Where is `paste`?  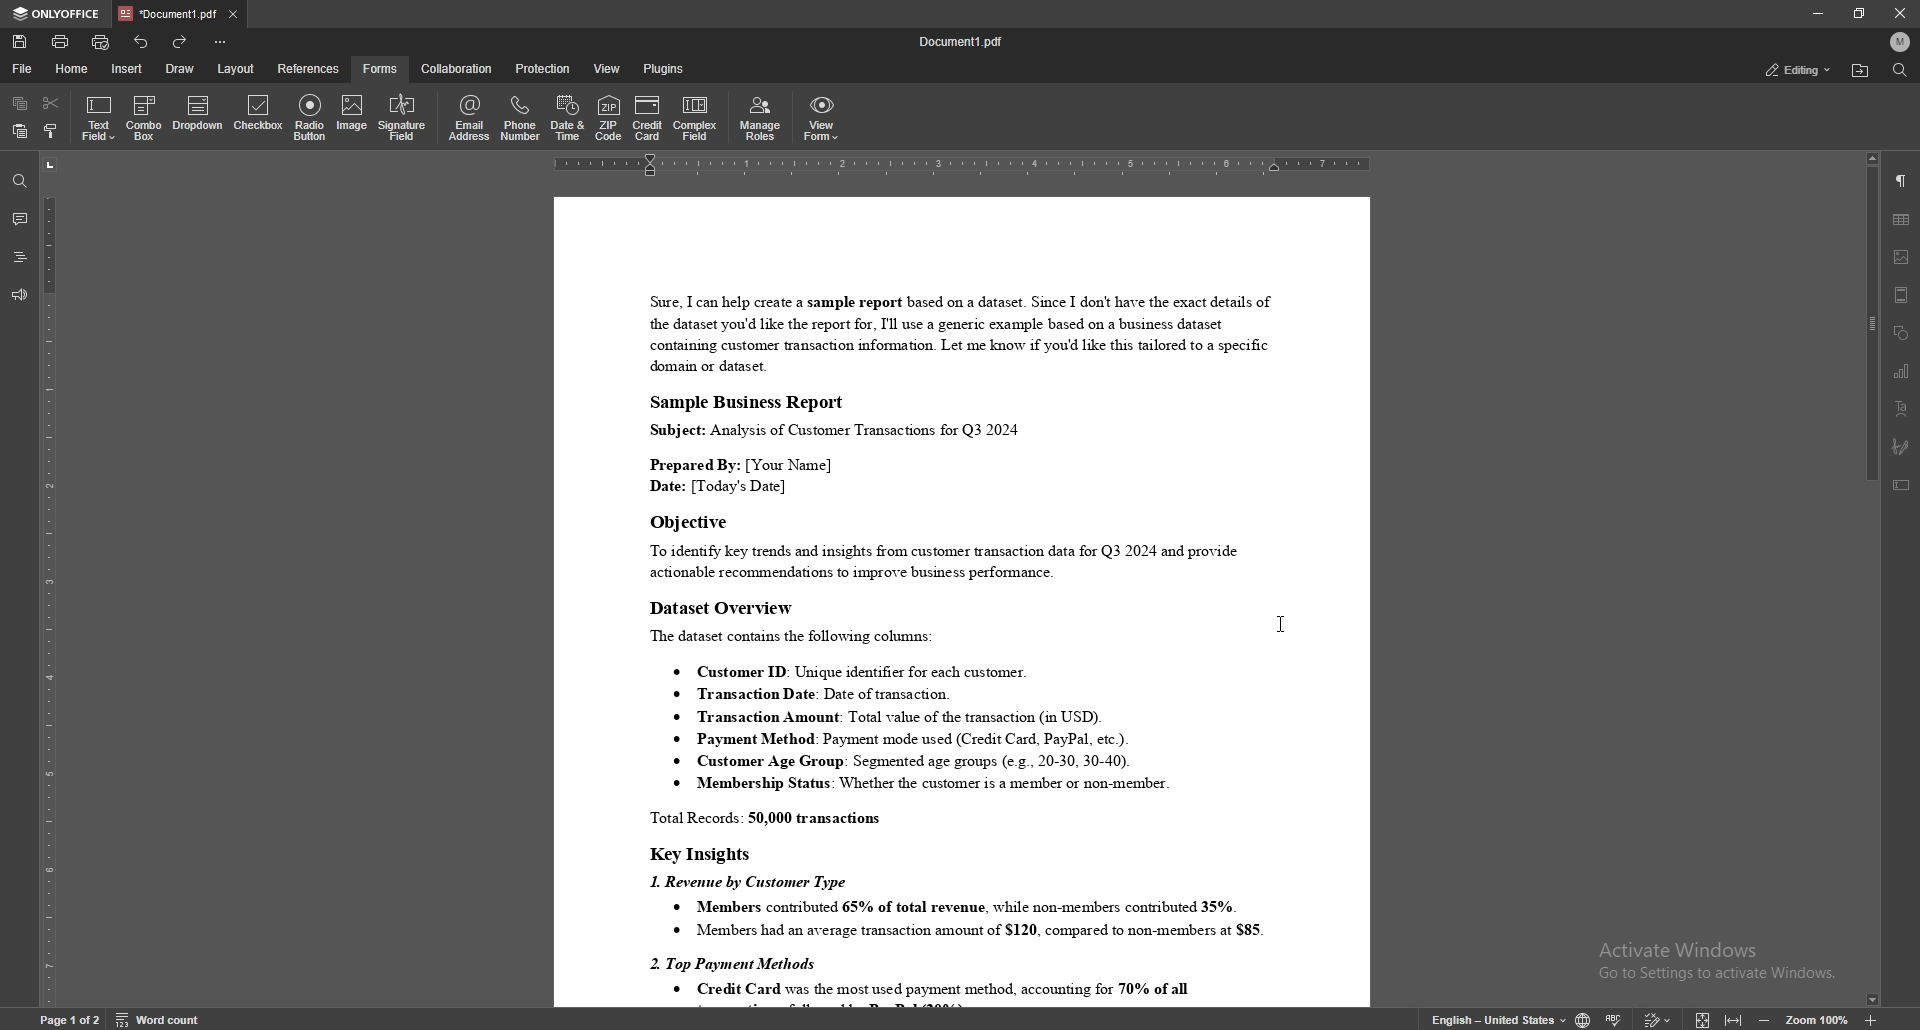
paste is located at coordinates (18, 132).